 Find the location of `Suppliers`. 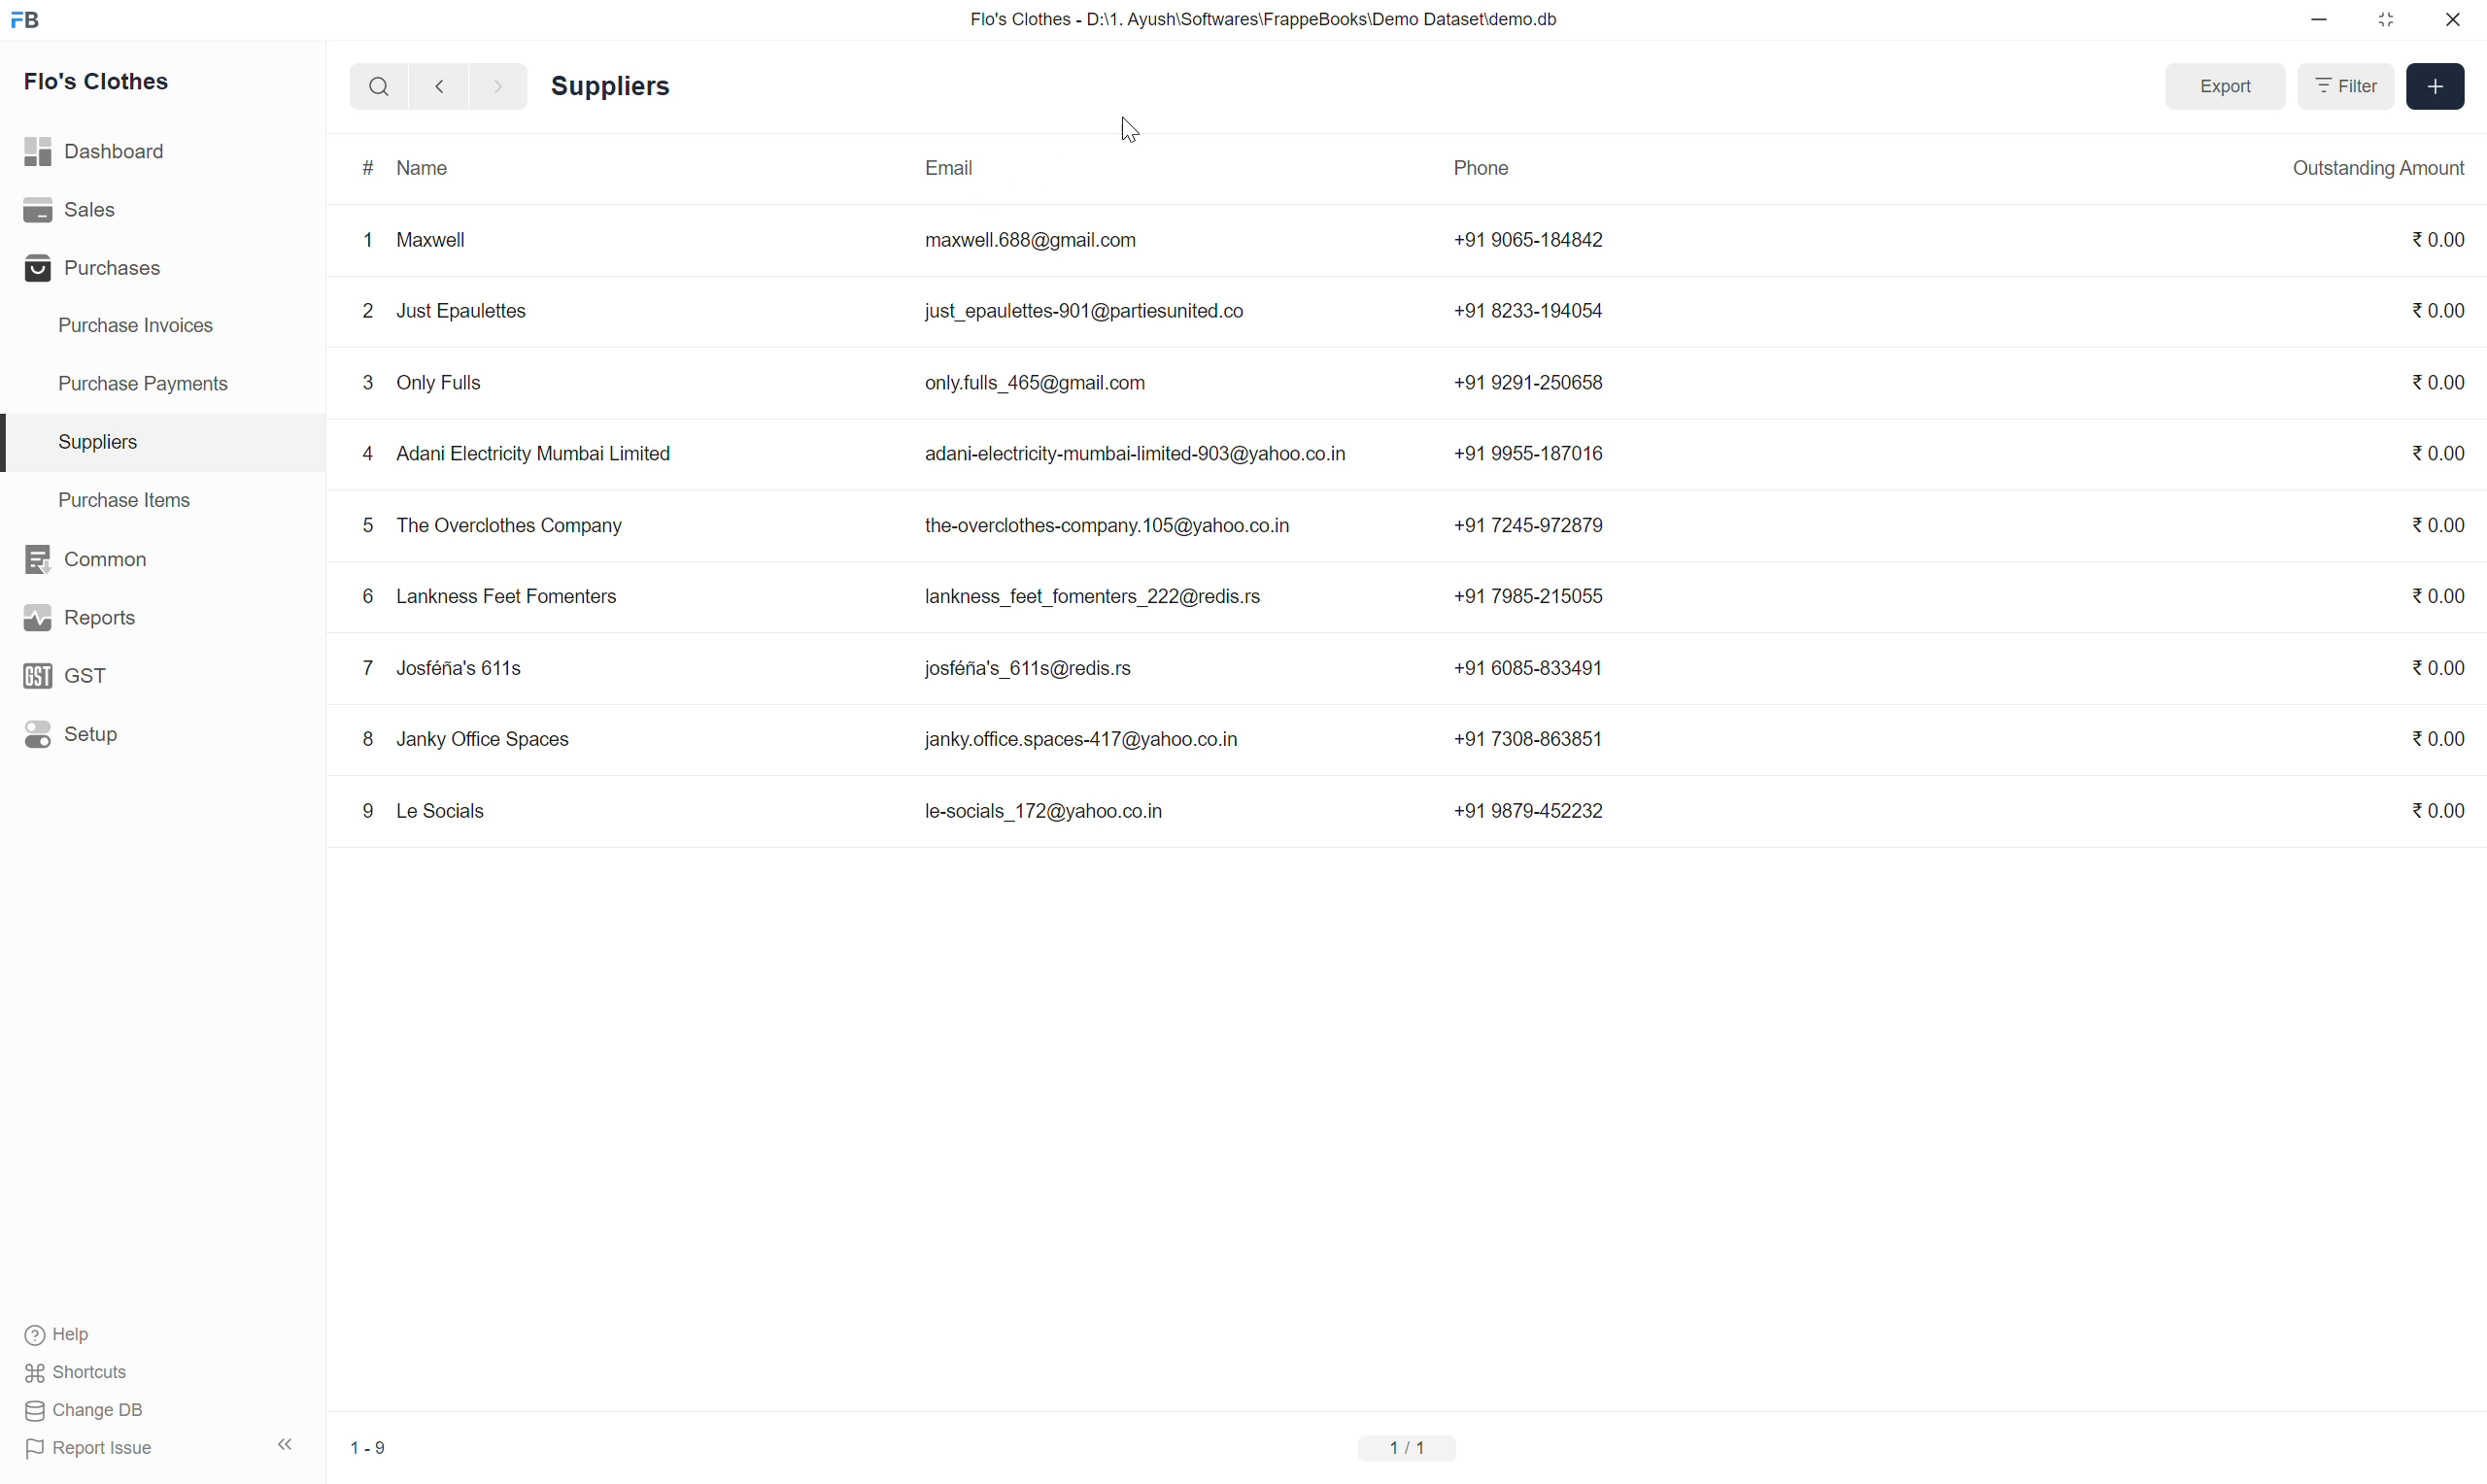

Suppliers is located at coordinates (96, 442).